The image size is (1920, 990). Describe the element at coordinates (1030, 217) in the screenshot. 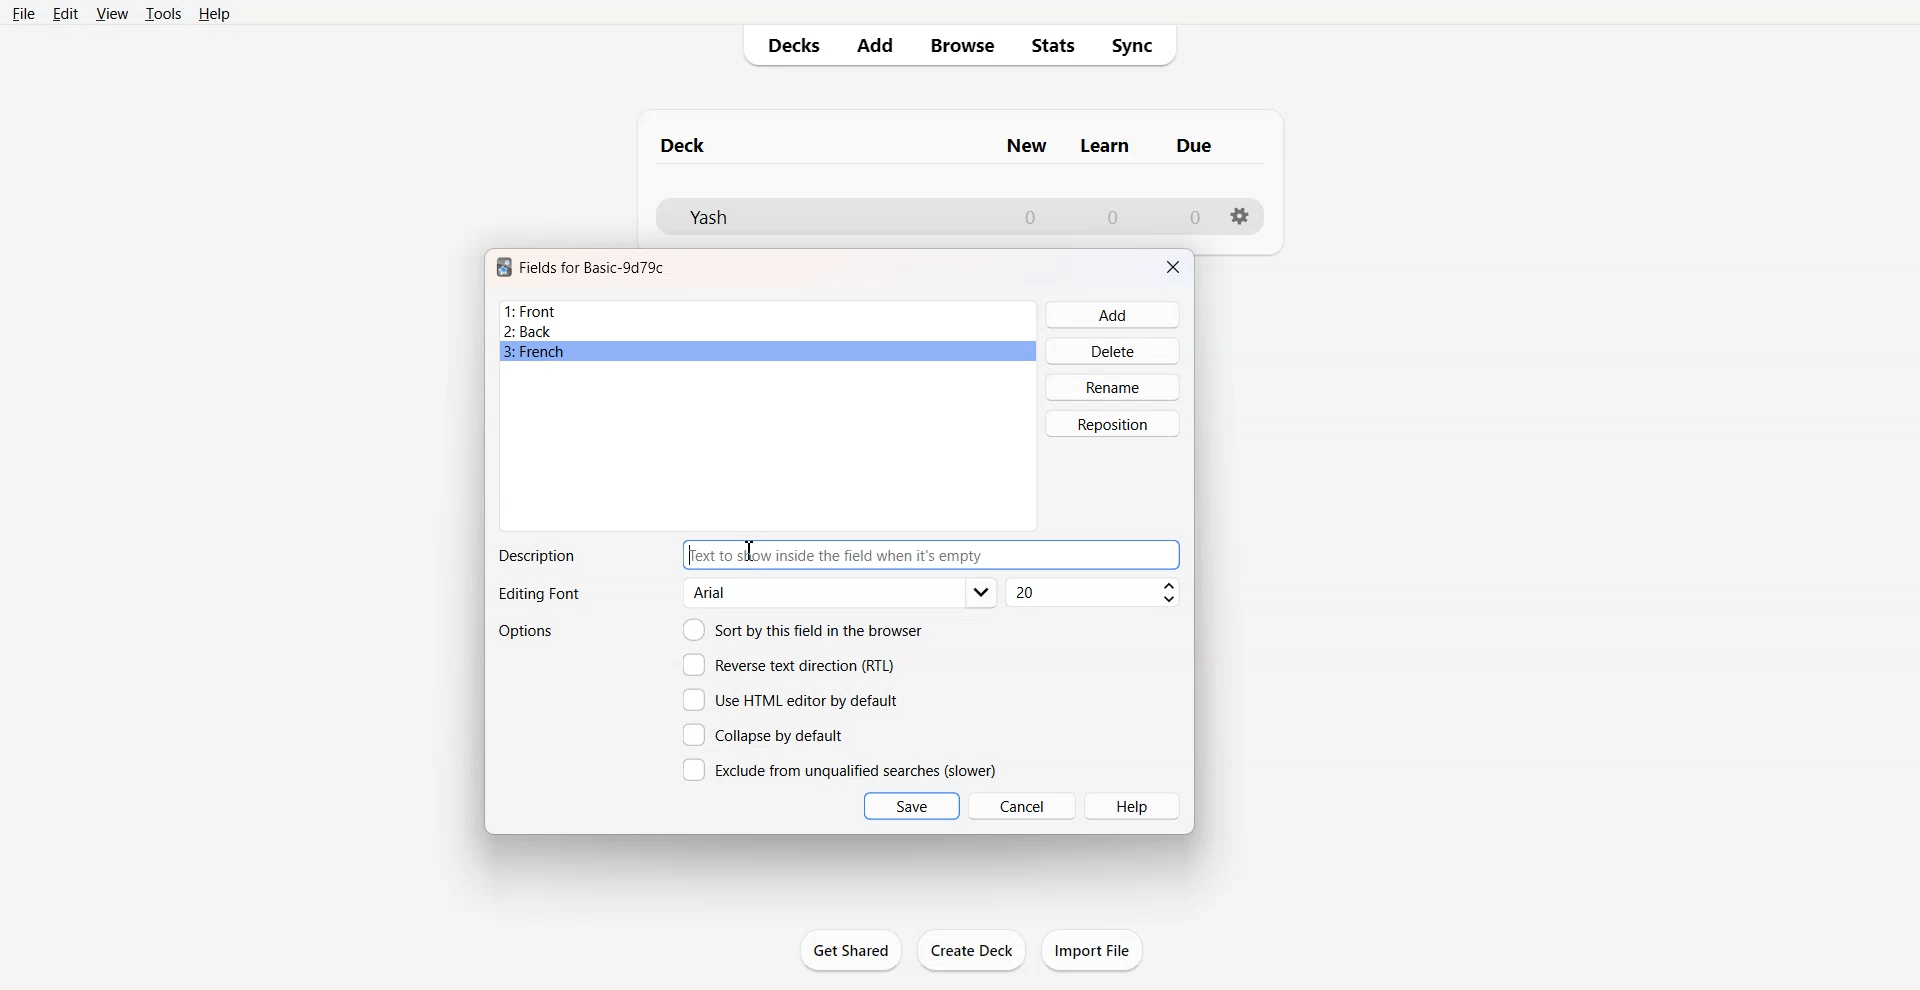

I see `Number of New cards` at that location.